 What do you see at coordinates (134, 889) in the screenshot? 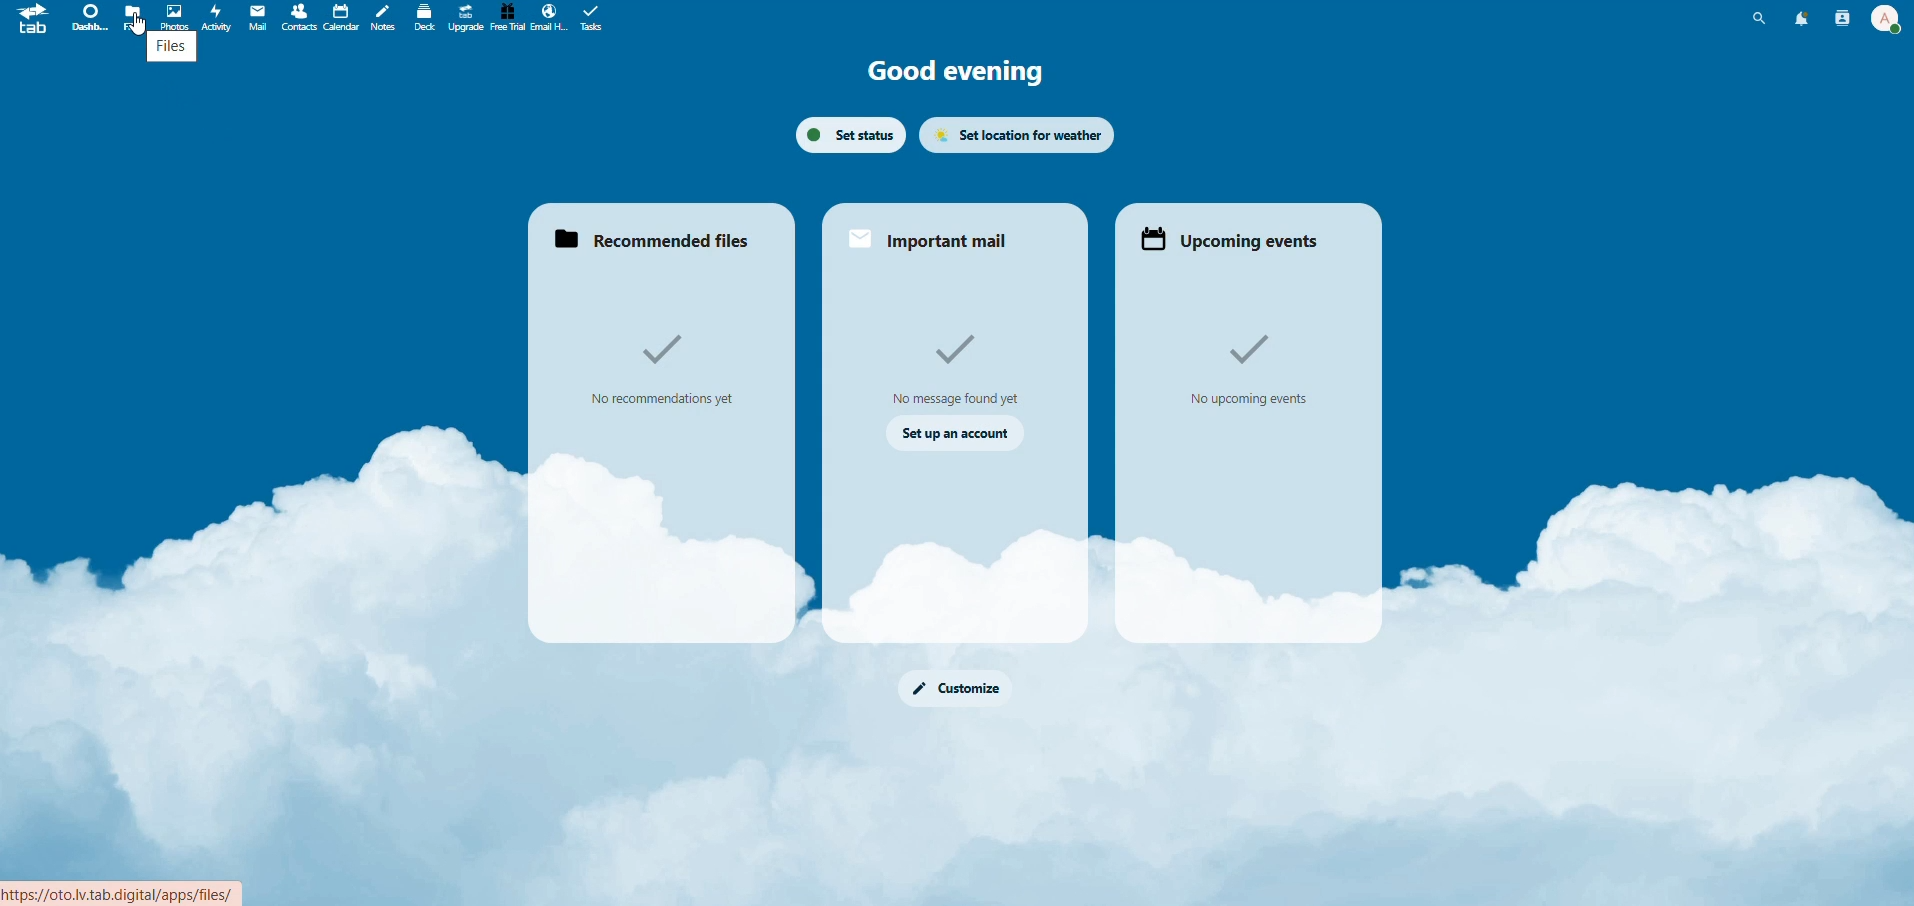
I see `Linl` at bounding box center [134, 889].